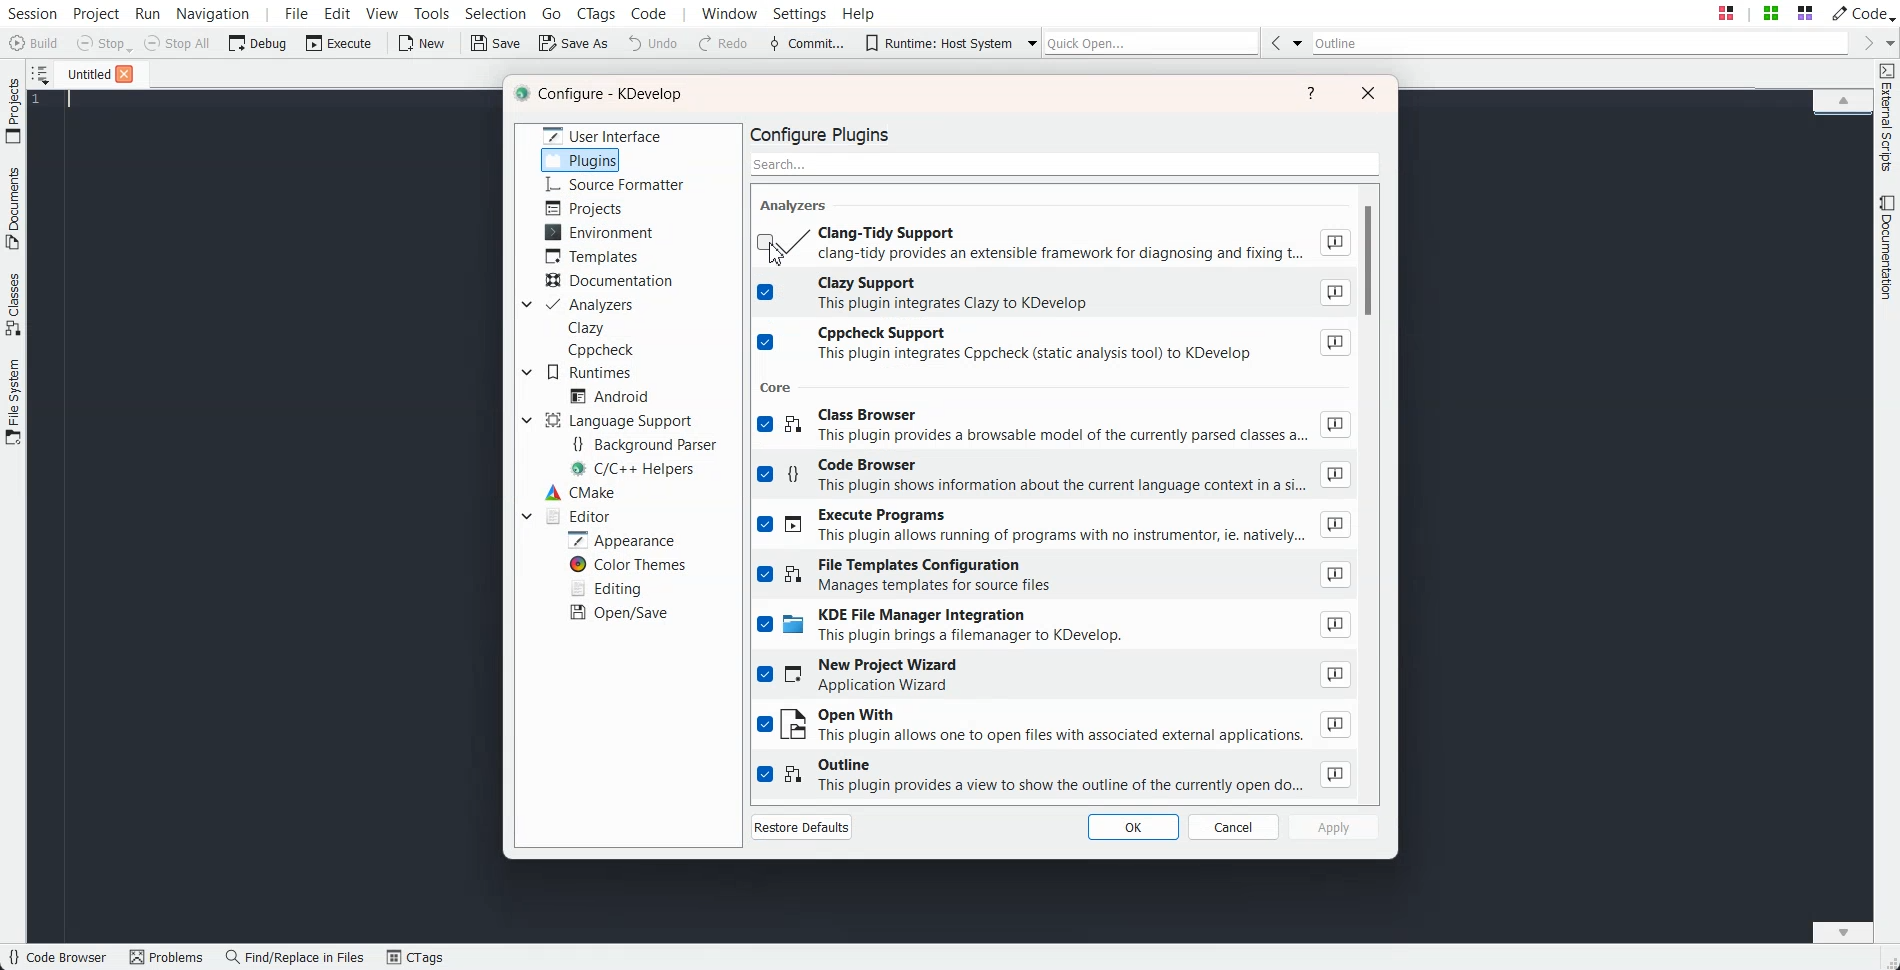  What do you see at coordinates (1066, 162) in the screenshot?
I see `Search bar` at bounding box center [1066, 162].